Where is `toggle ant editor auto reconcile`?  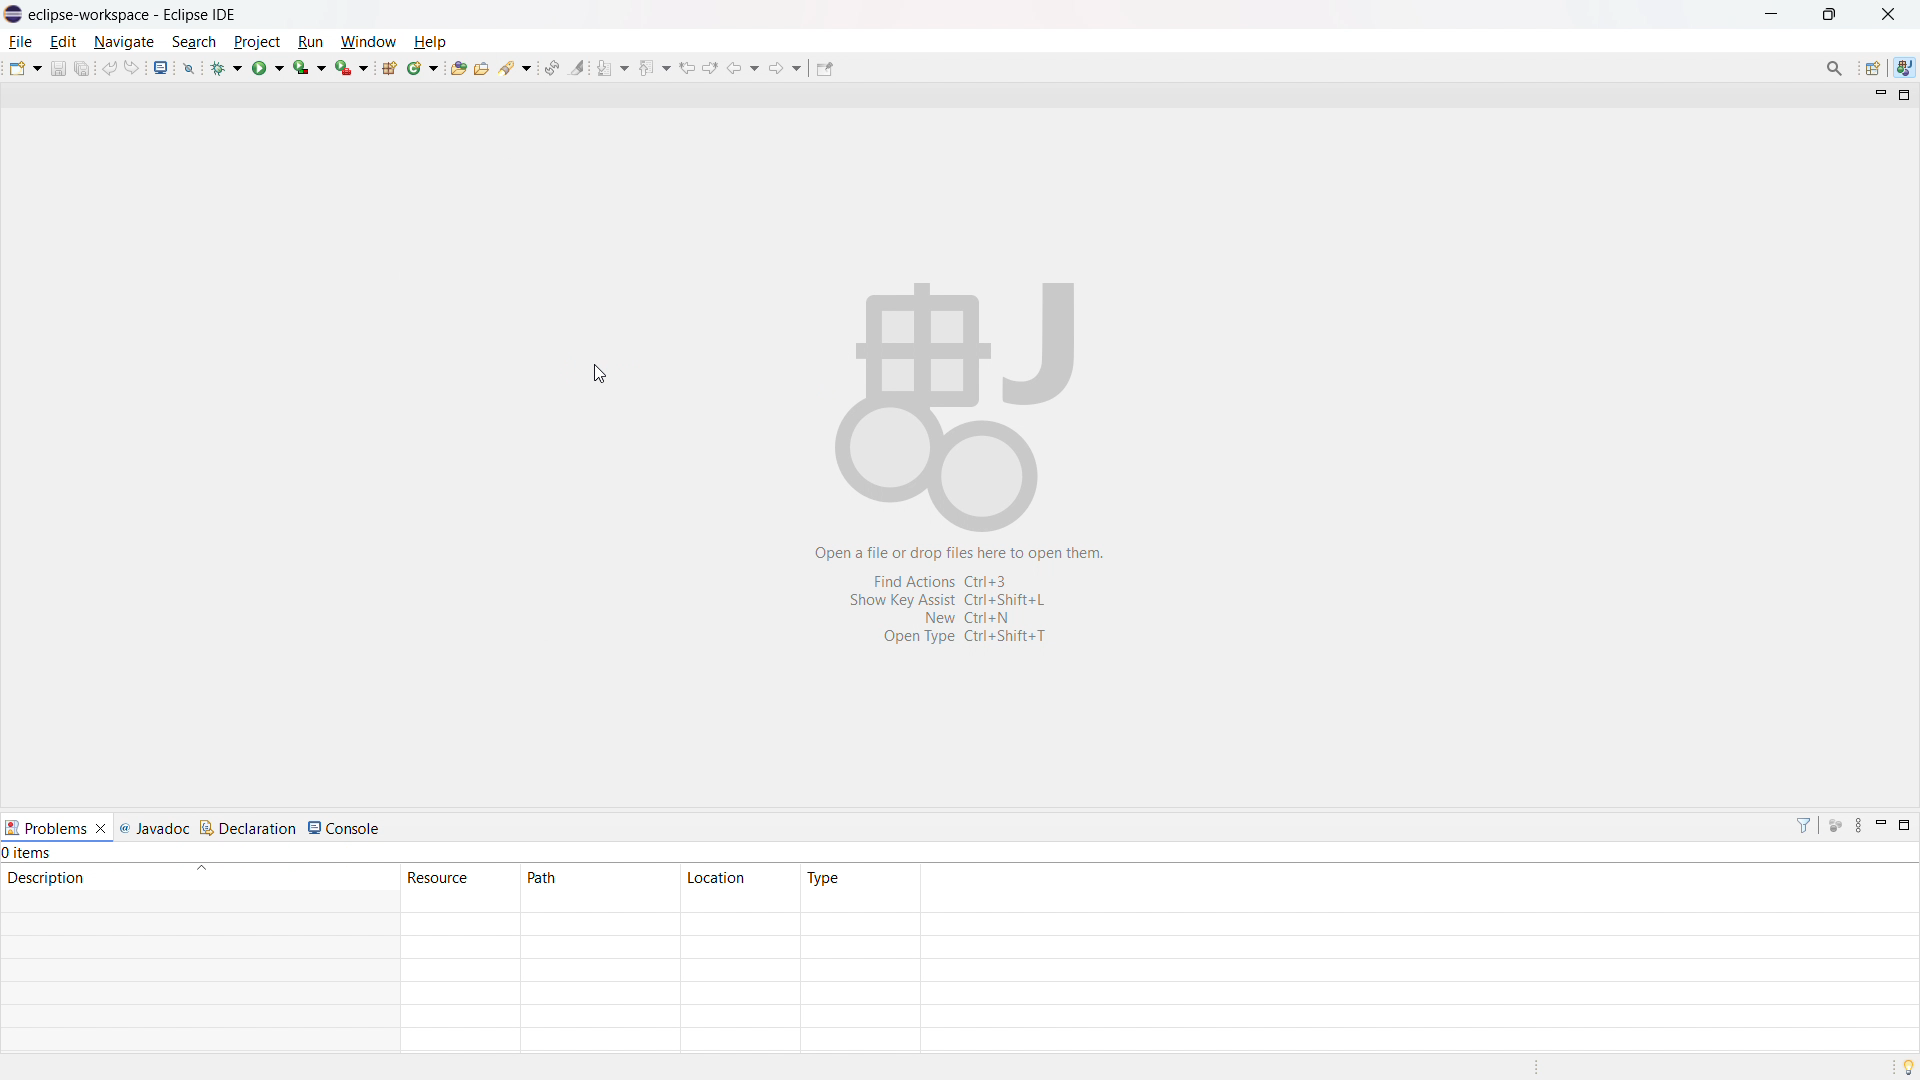 toggle ant editor auto reconcile is located at coordinates (552, 68).